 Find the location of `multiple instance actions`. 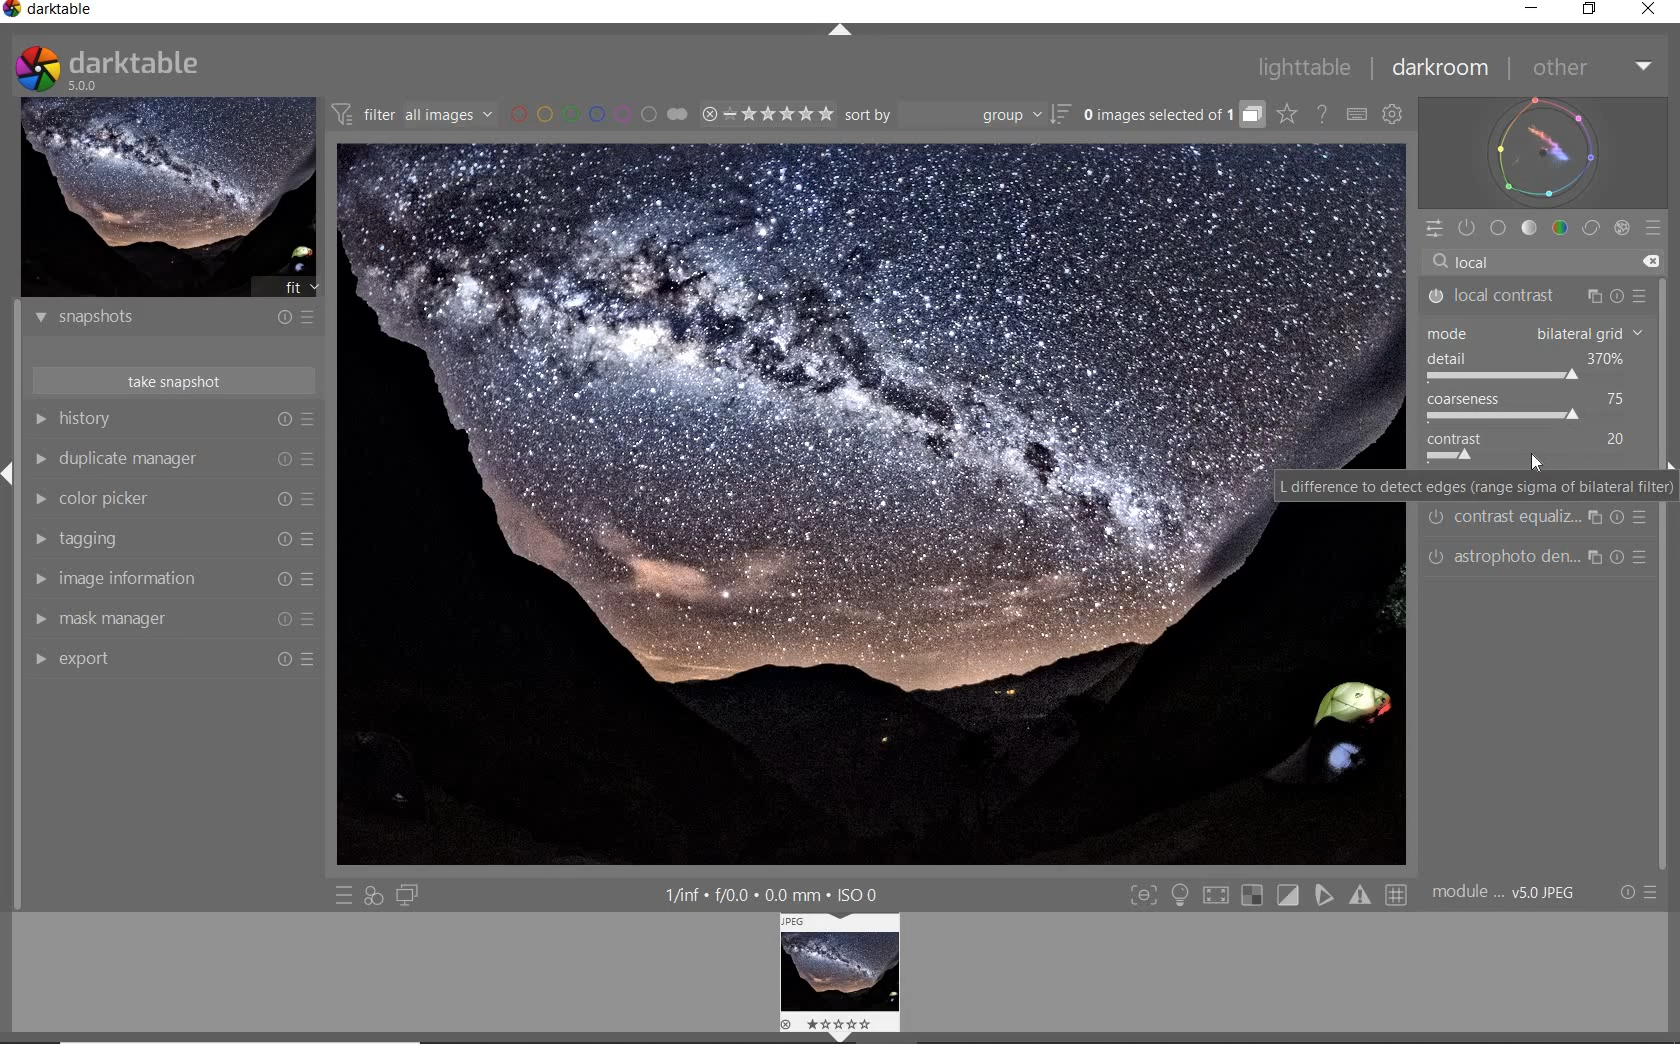

multiple instance actions is located at coordinates (1594, 516).